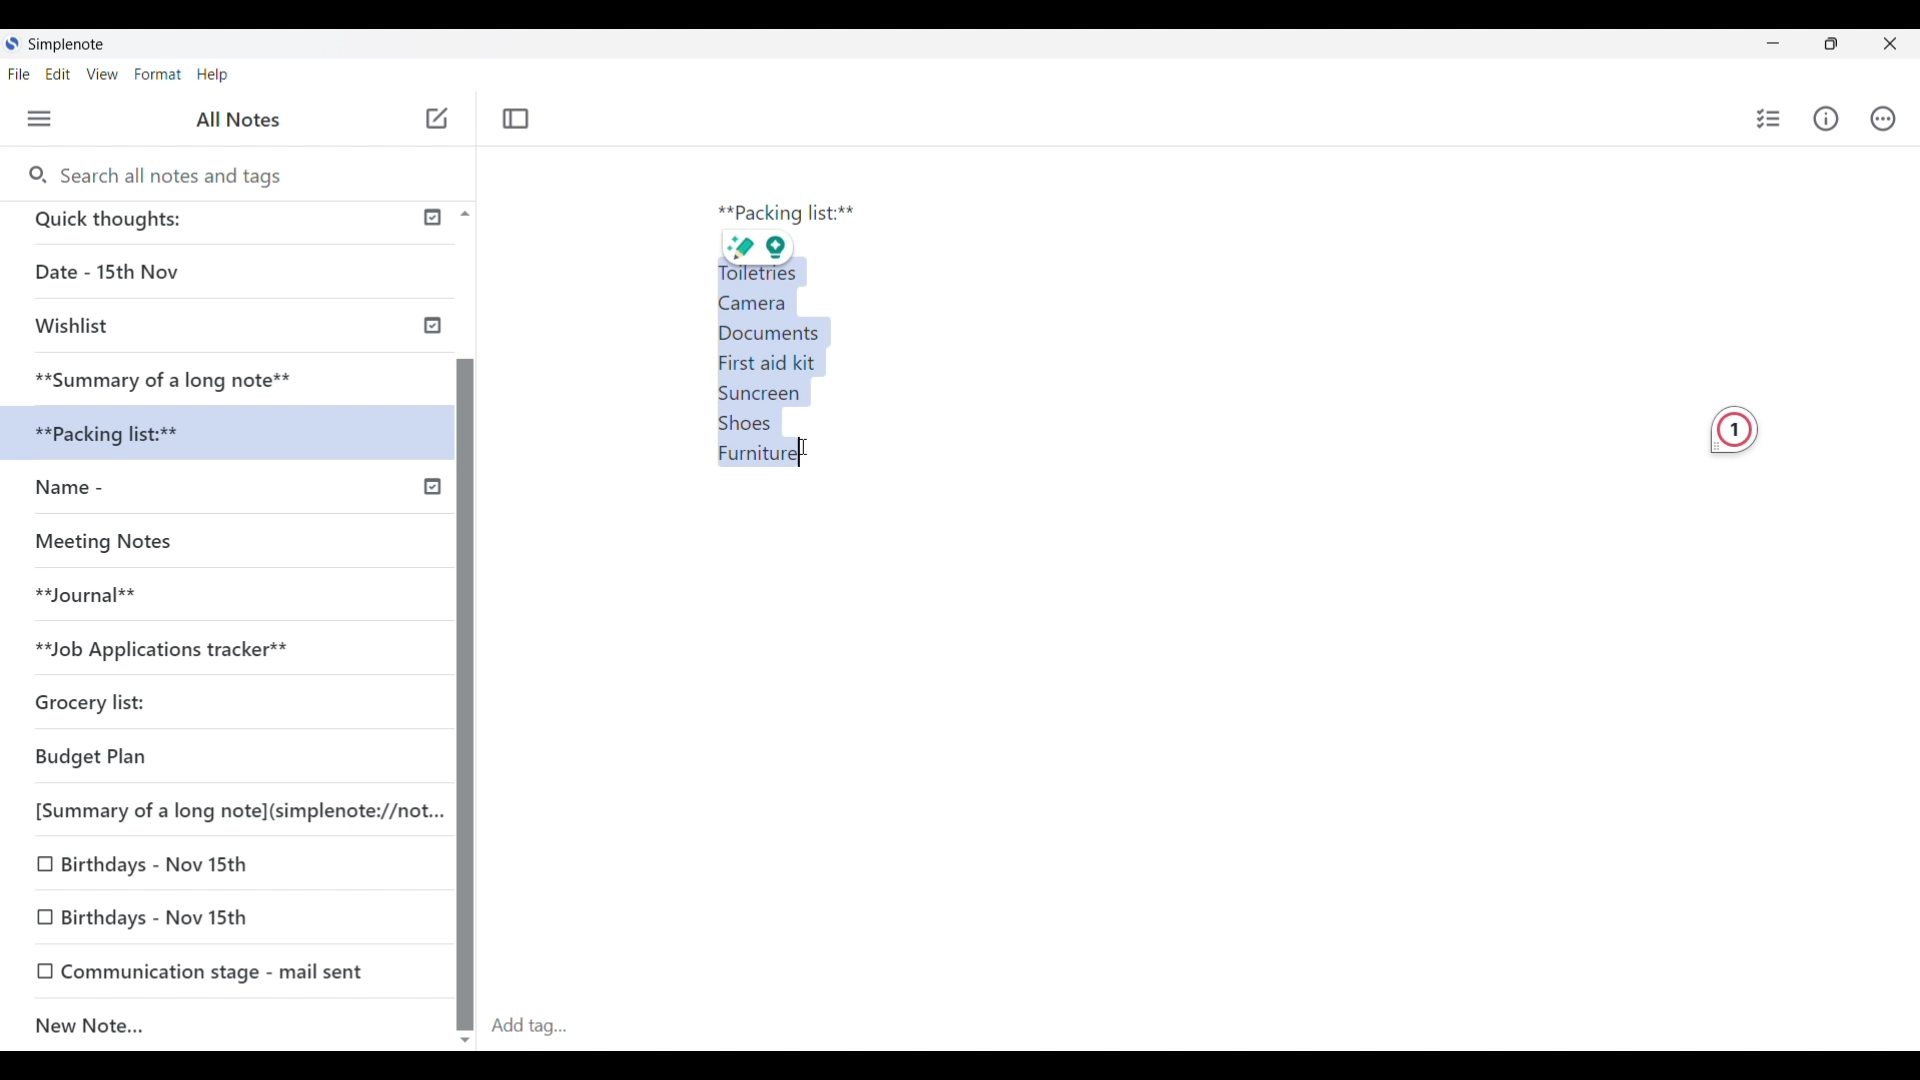  I want to click on Toggle focus mode, so click(516, 118).